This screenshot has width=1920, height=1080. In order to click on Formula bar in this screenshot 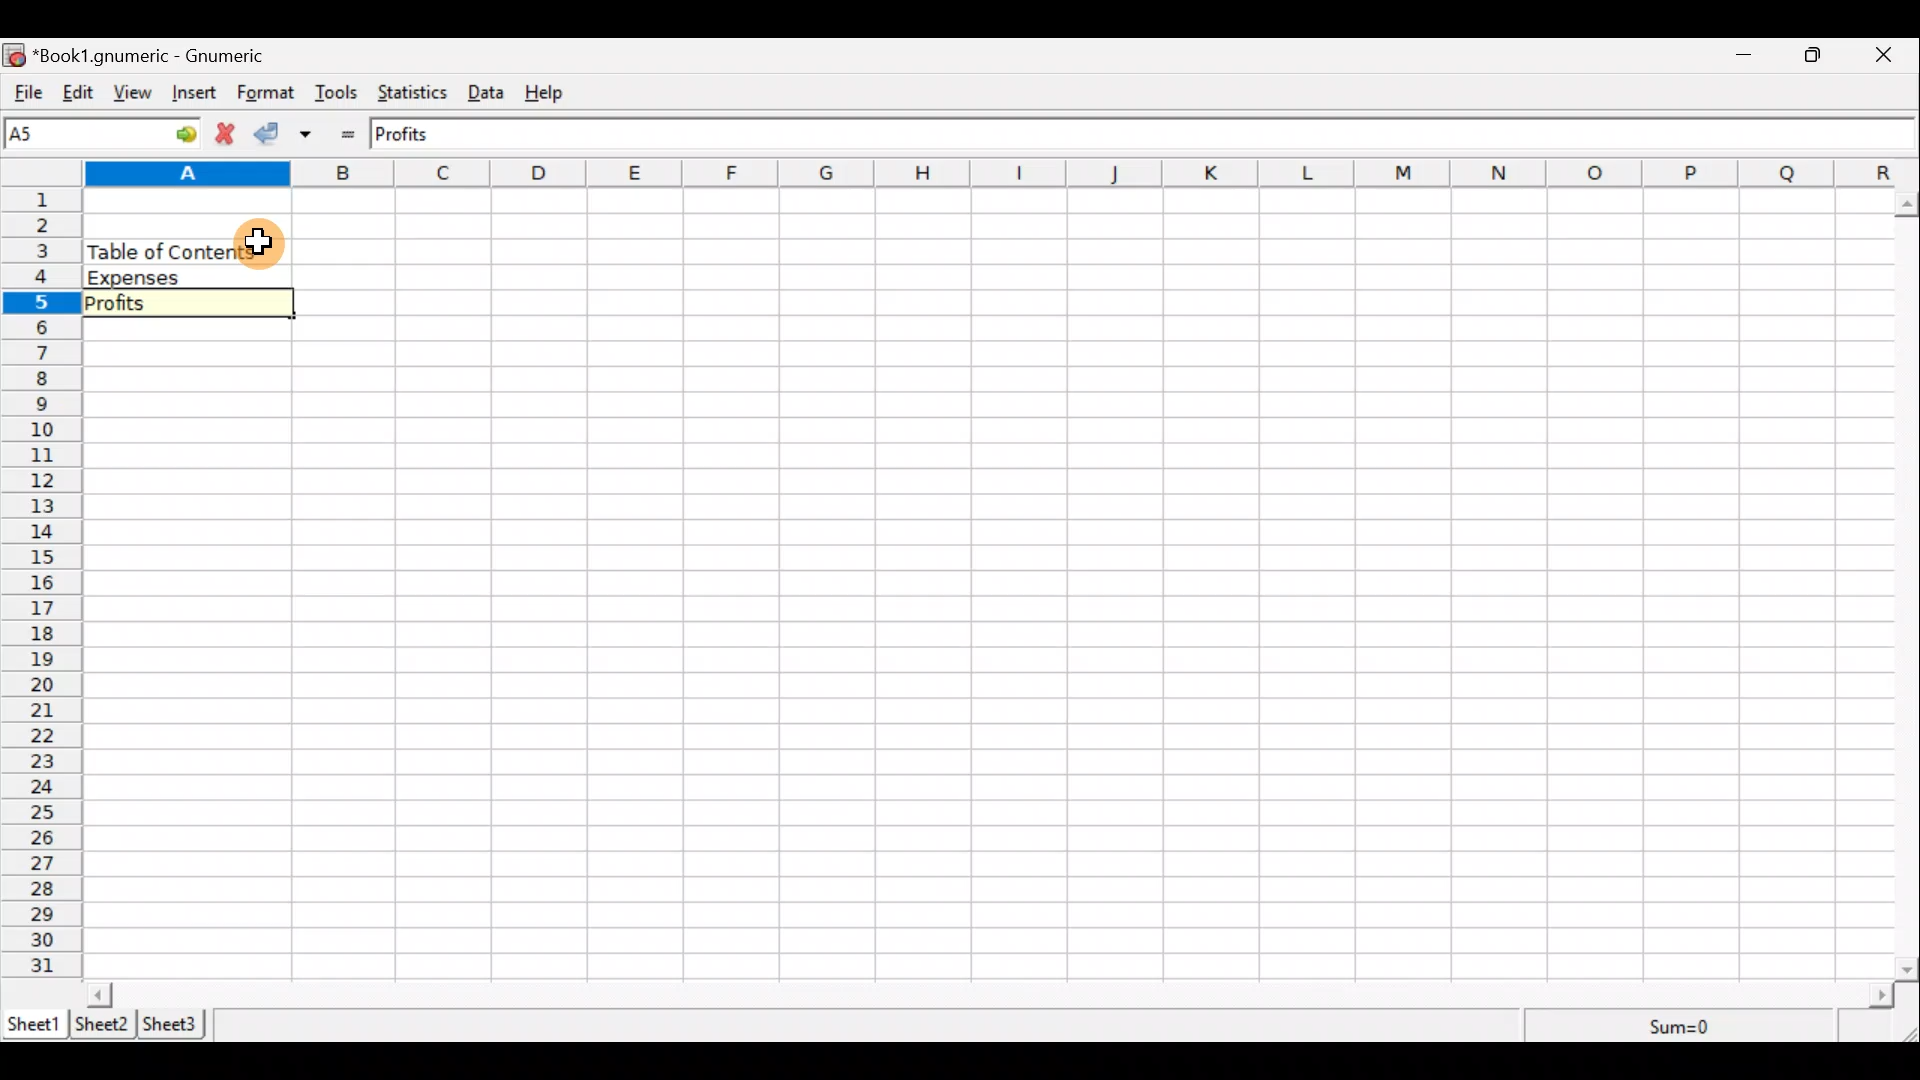, I will do `click(1135, 133)`.